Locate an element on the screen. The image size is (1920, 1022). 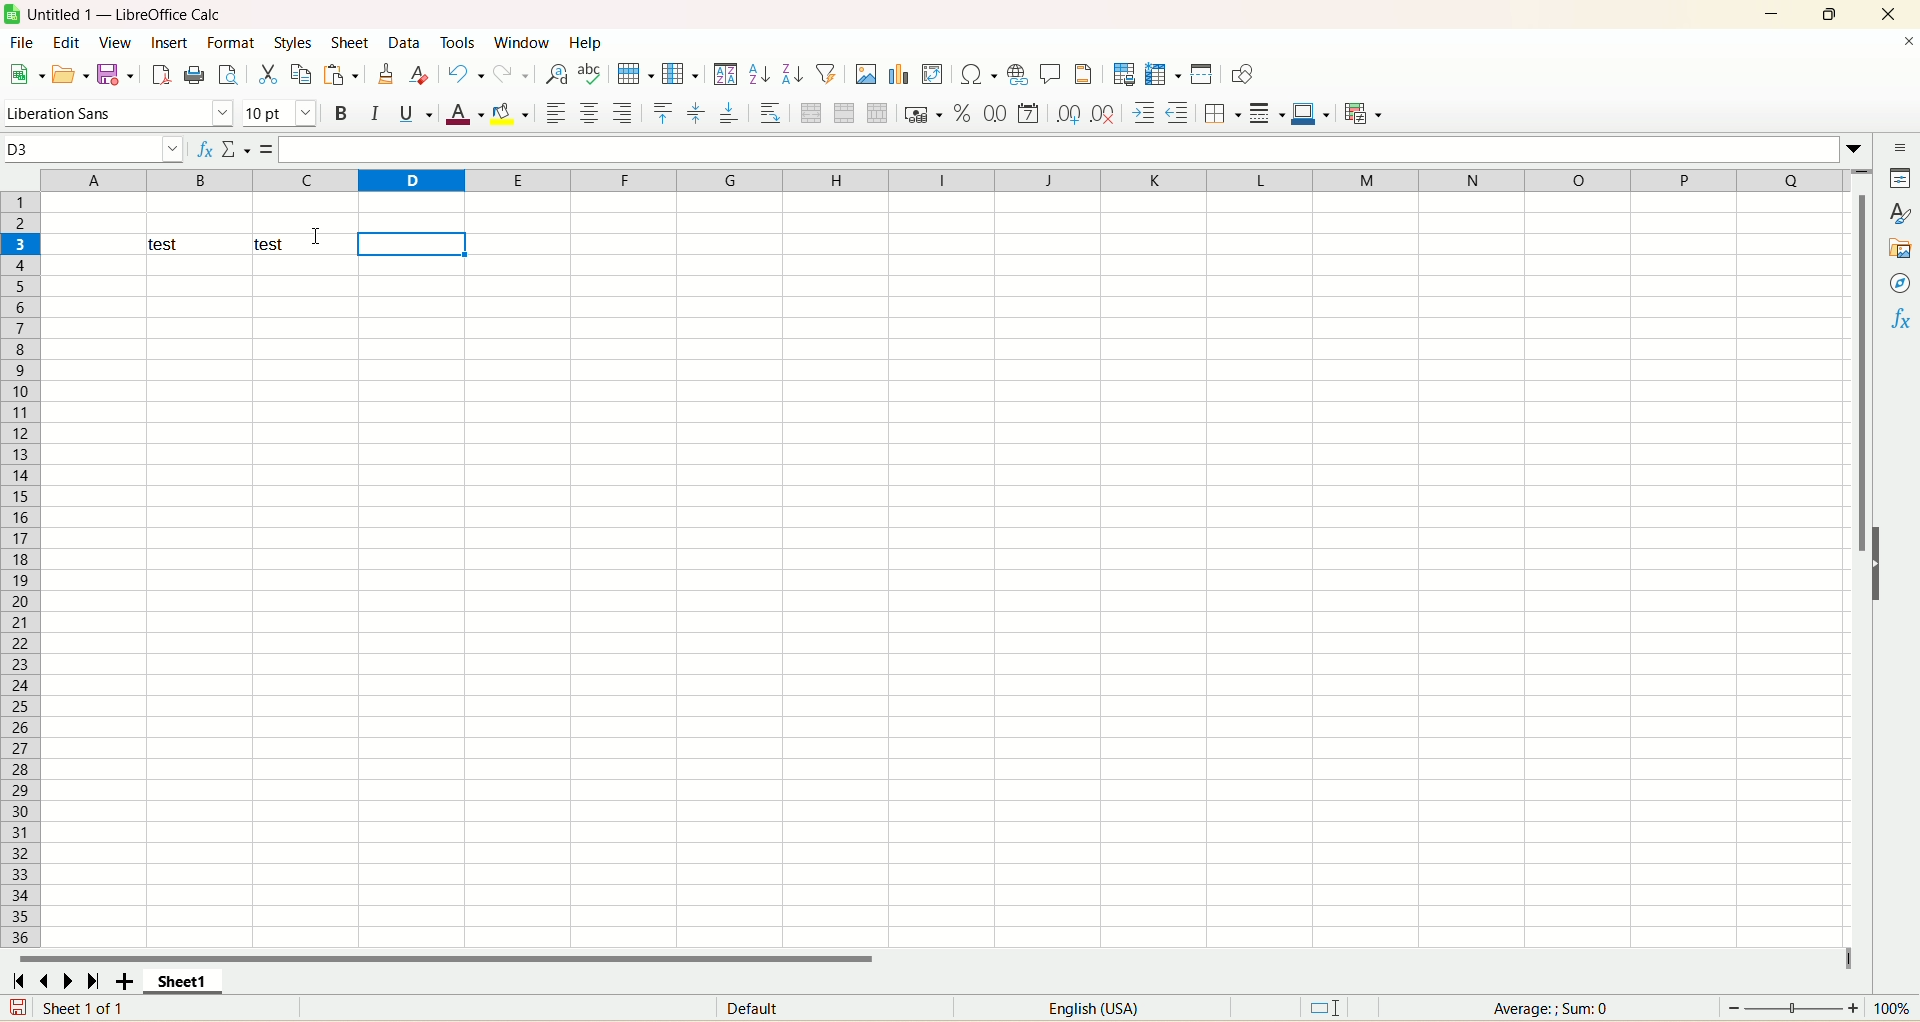
close is located at coordinates (1889, 14).